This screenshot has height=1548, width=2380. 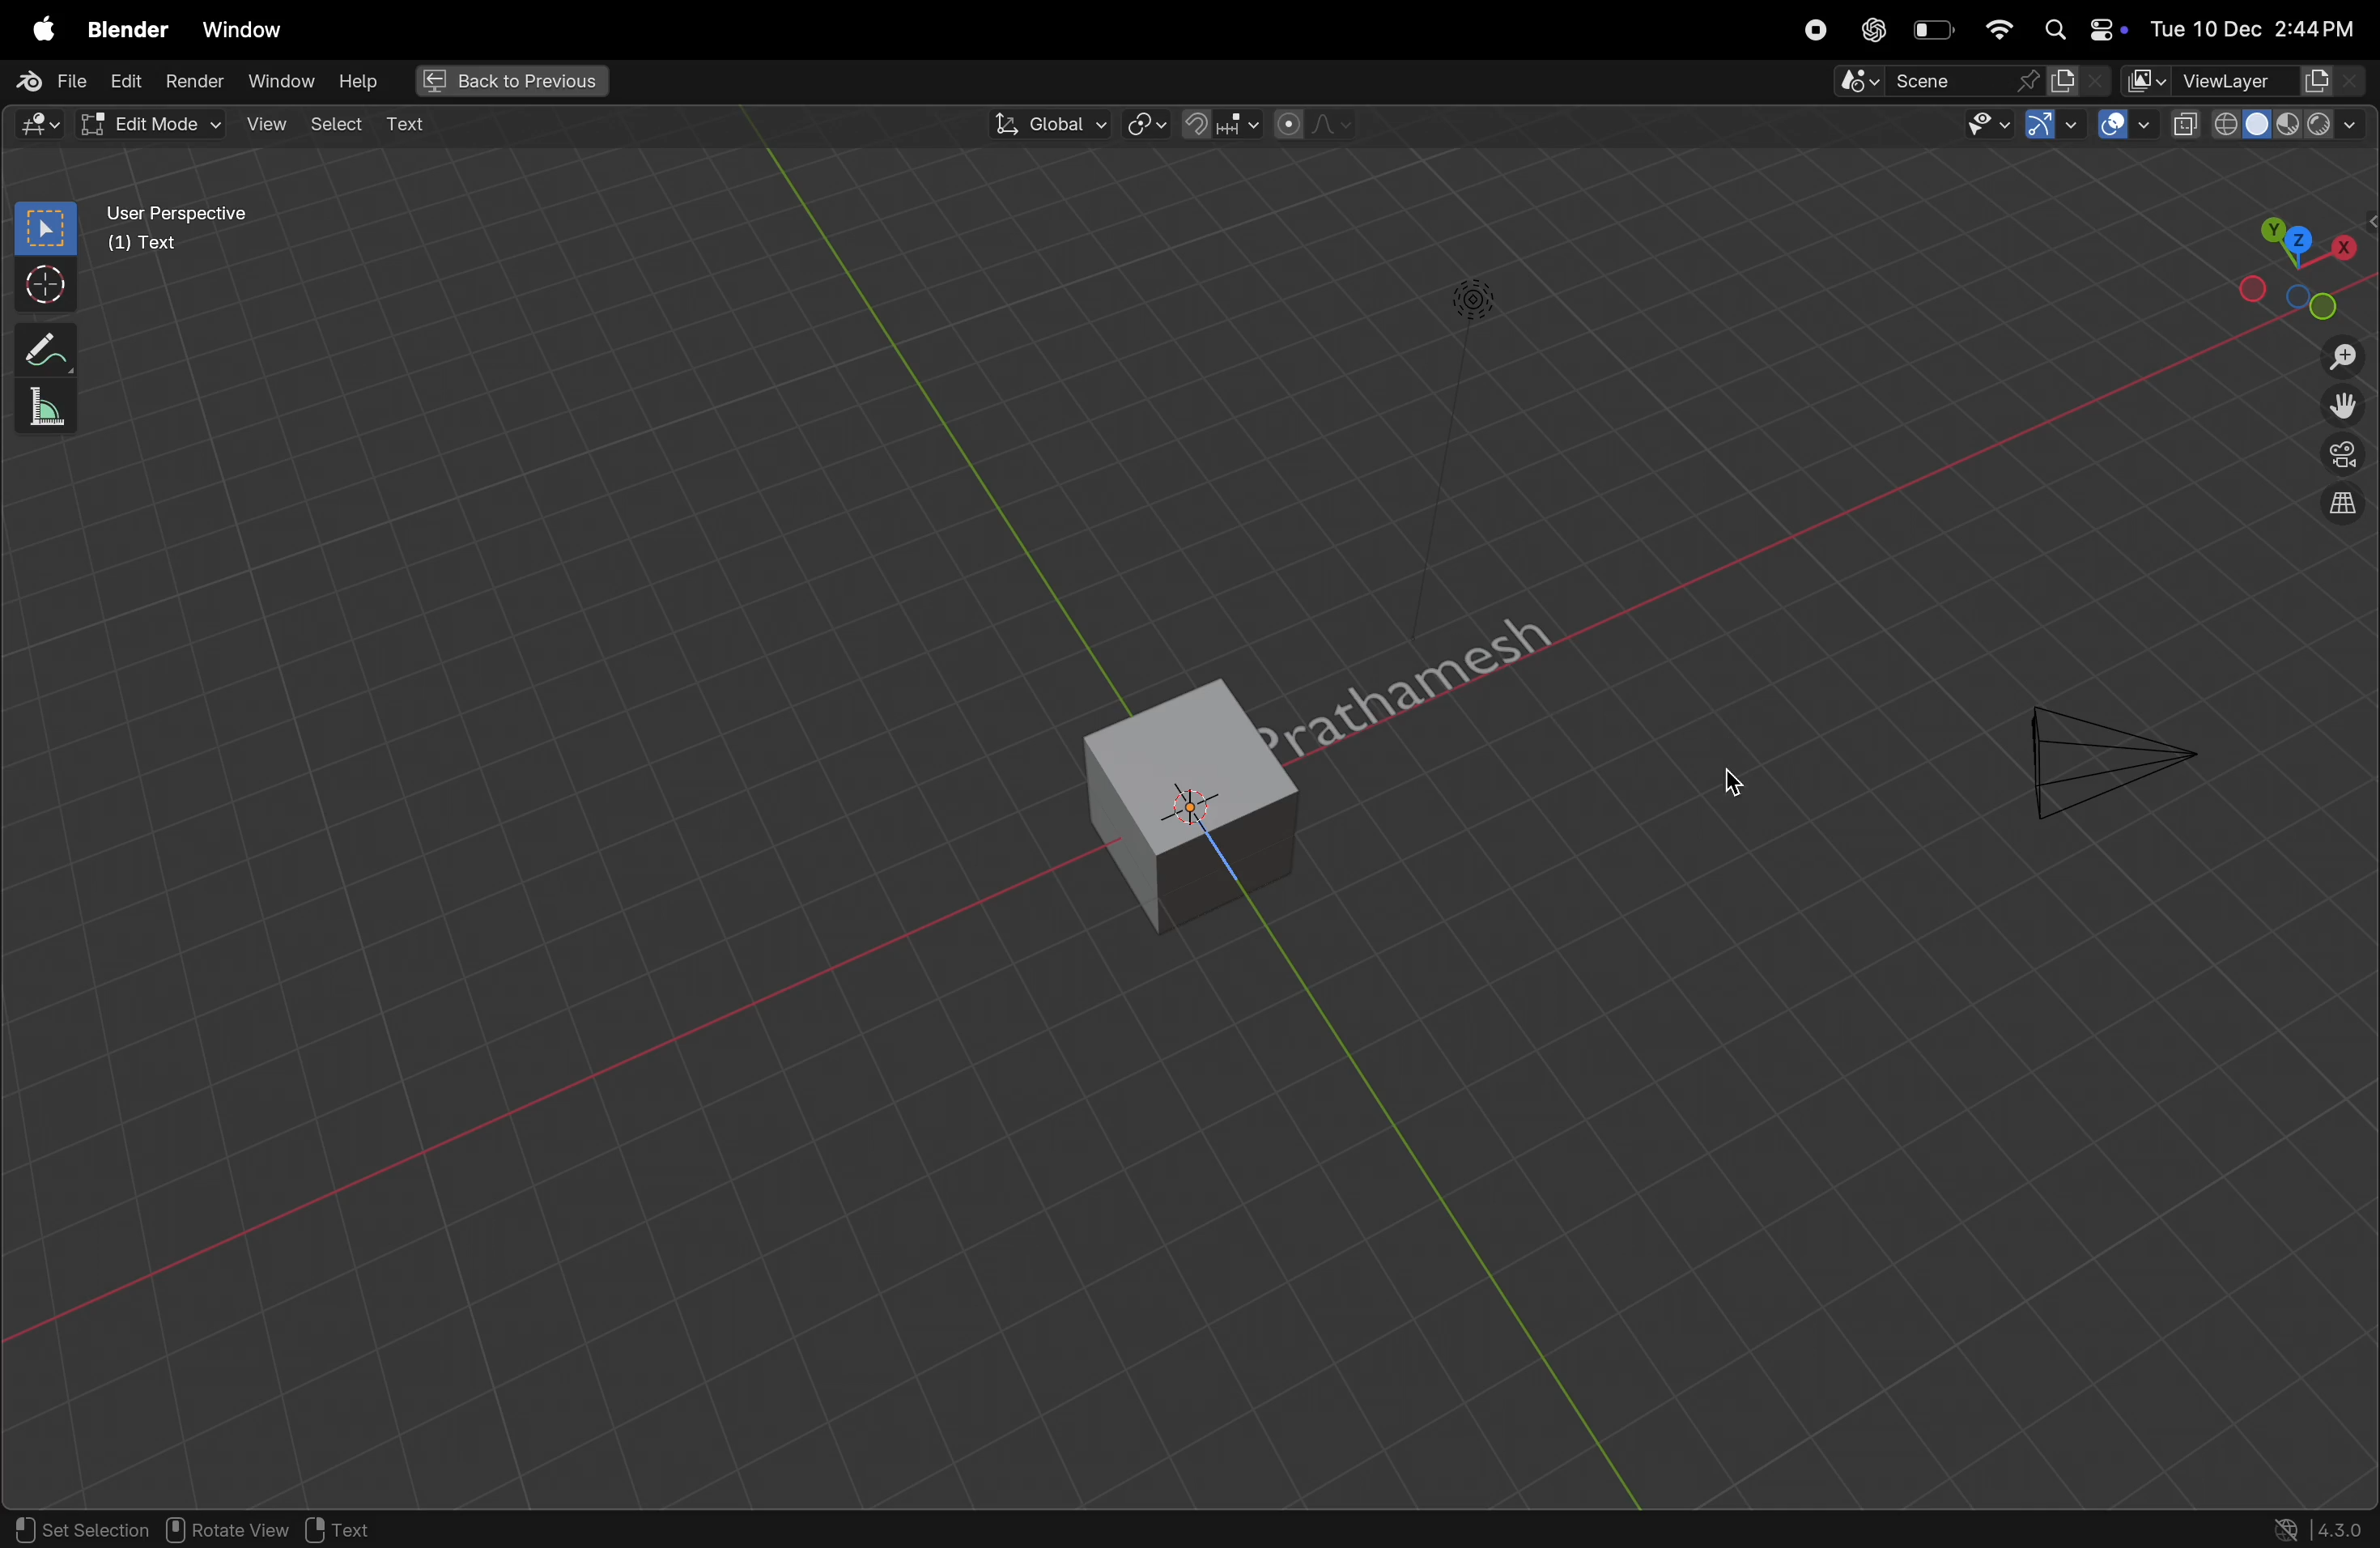 I want to click on camera, so click(x=2104, y=753).